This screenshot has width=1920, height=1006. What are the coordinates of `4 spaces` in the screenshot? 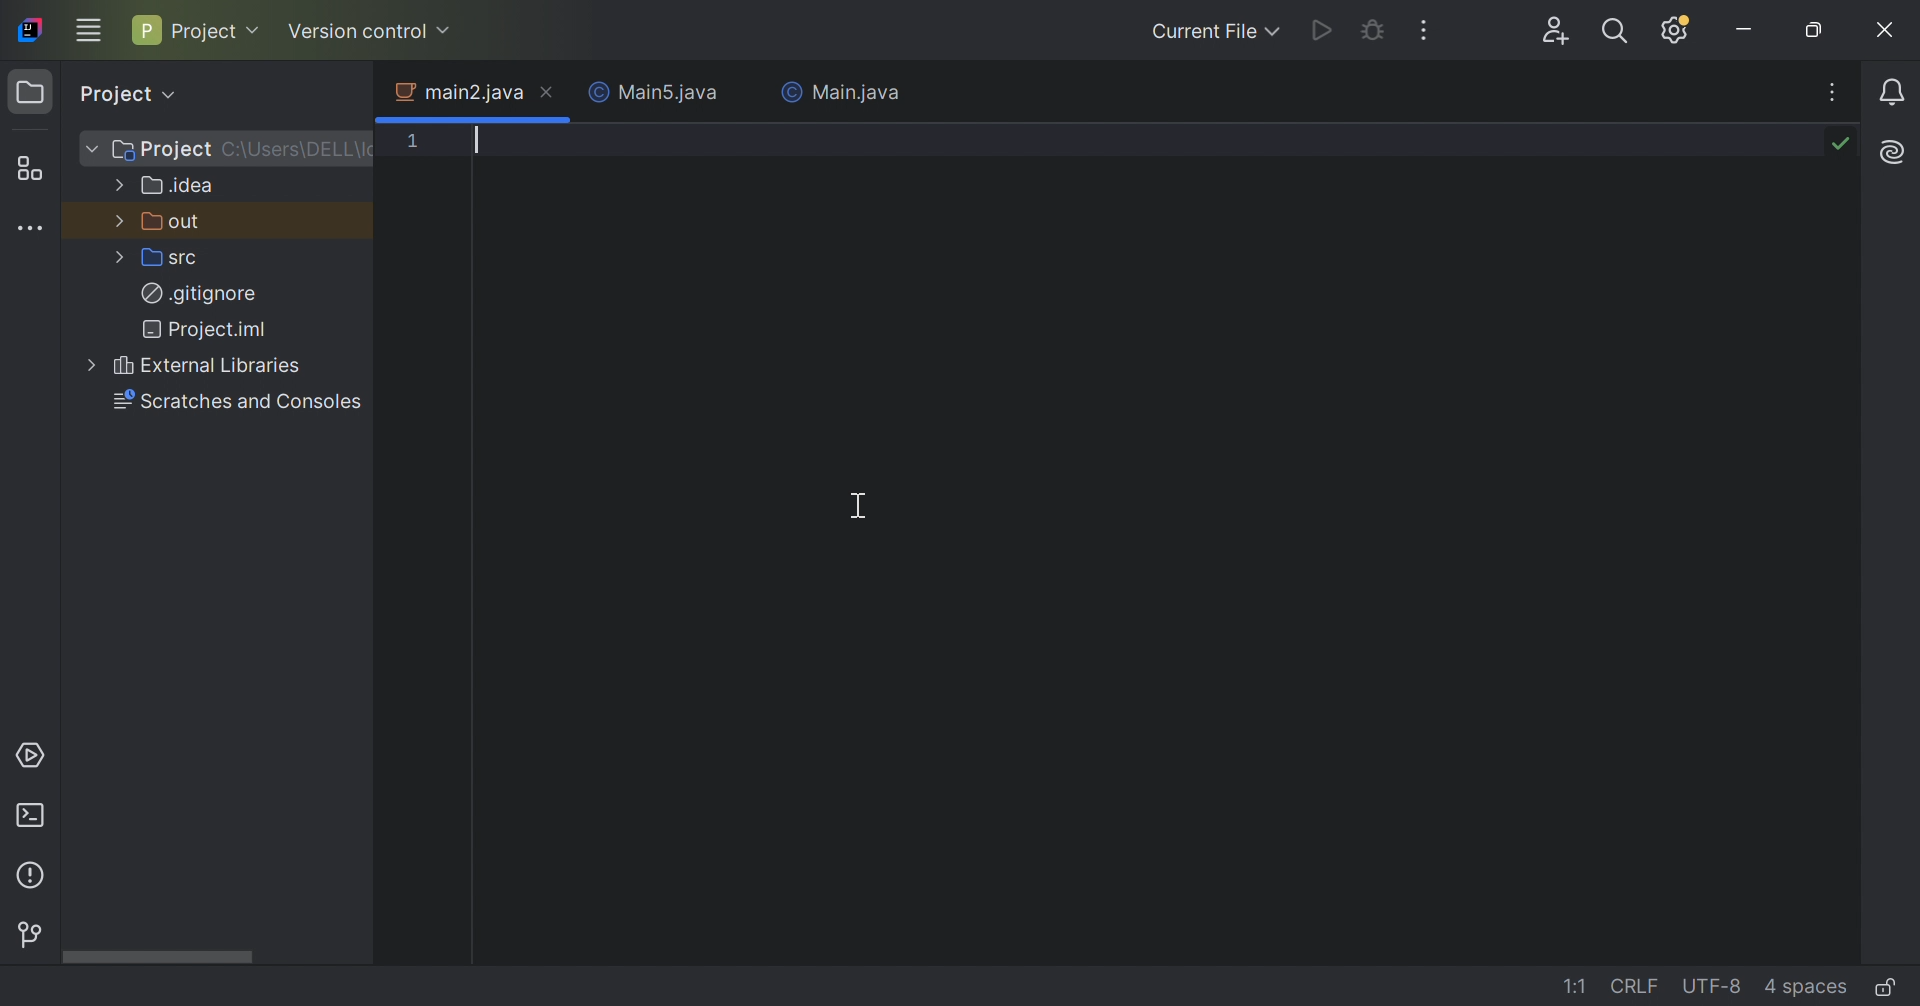 It's located at (1810, 986).